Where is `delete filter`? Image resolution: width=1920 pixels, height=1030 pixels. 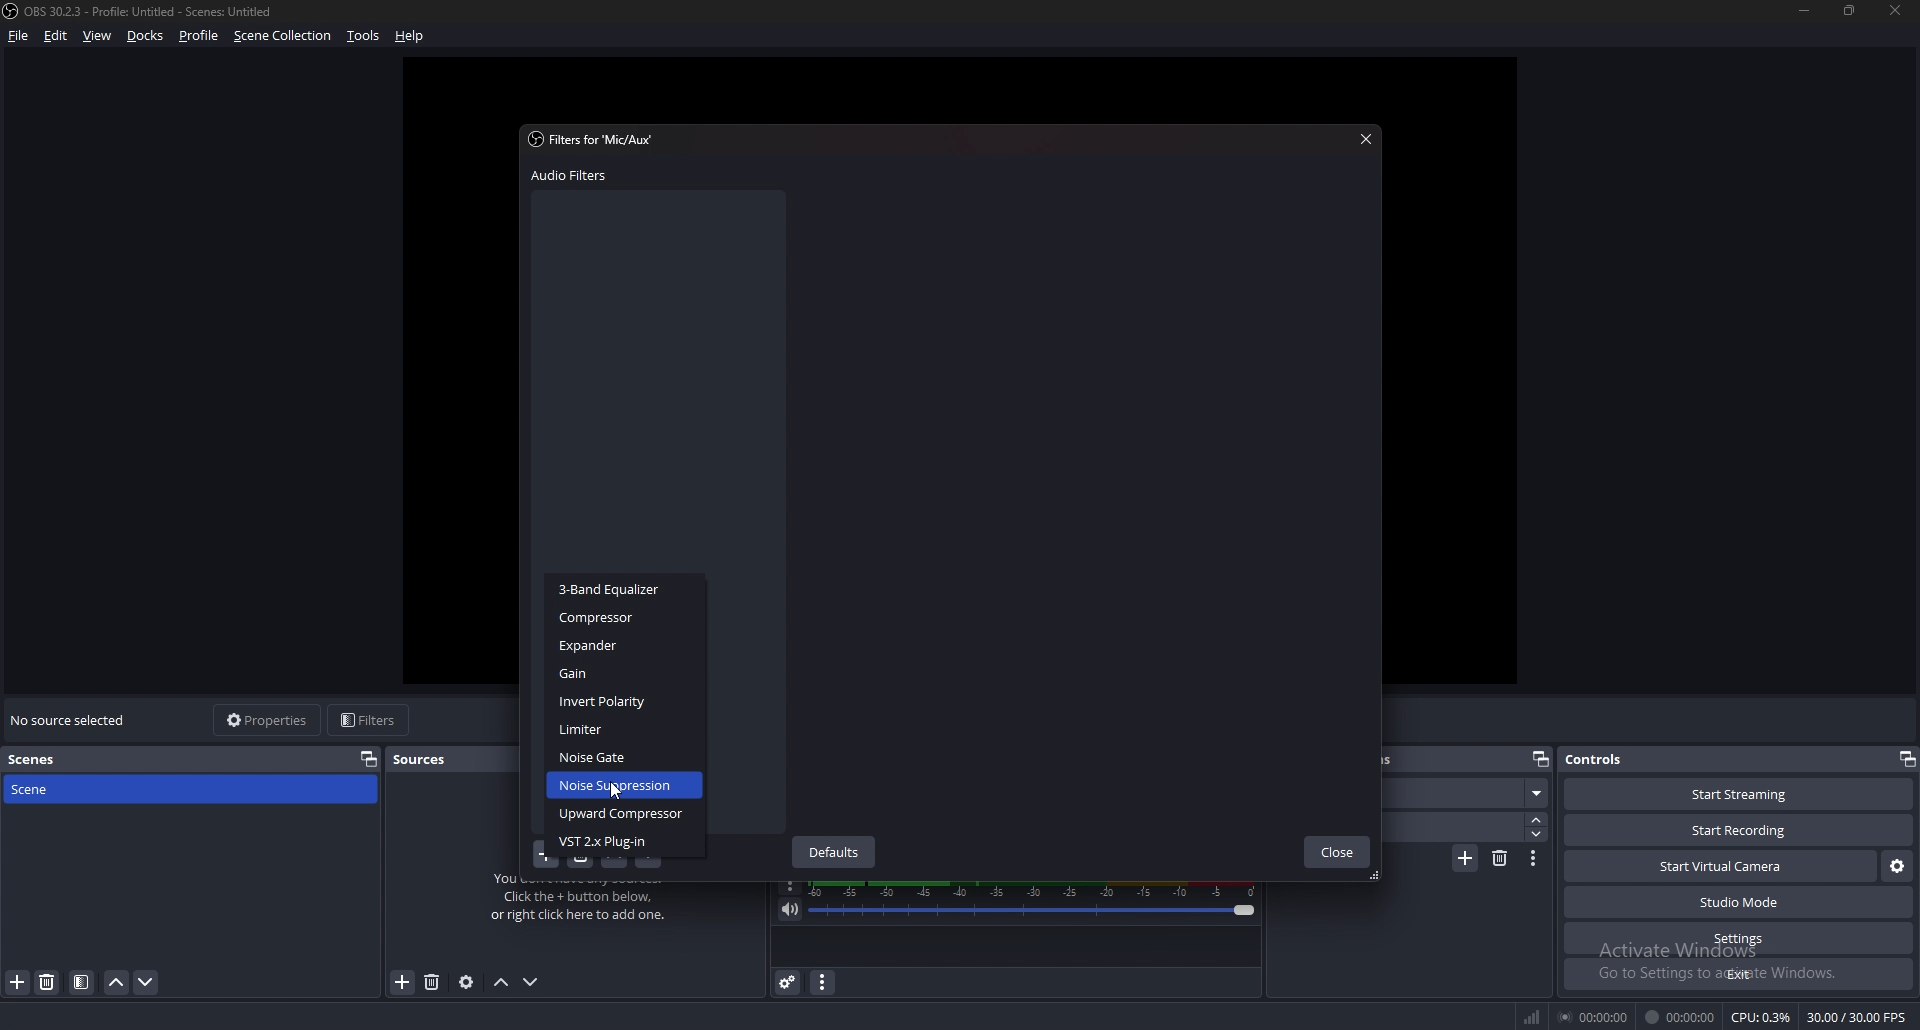 delete filter is located at coordinates (581, 862).